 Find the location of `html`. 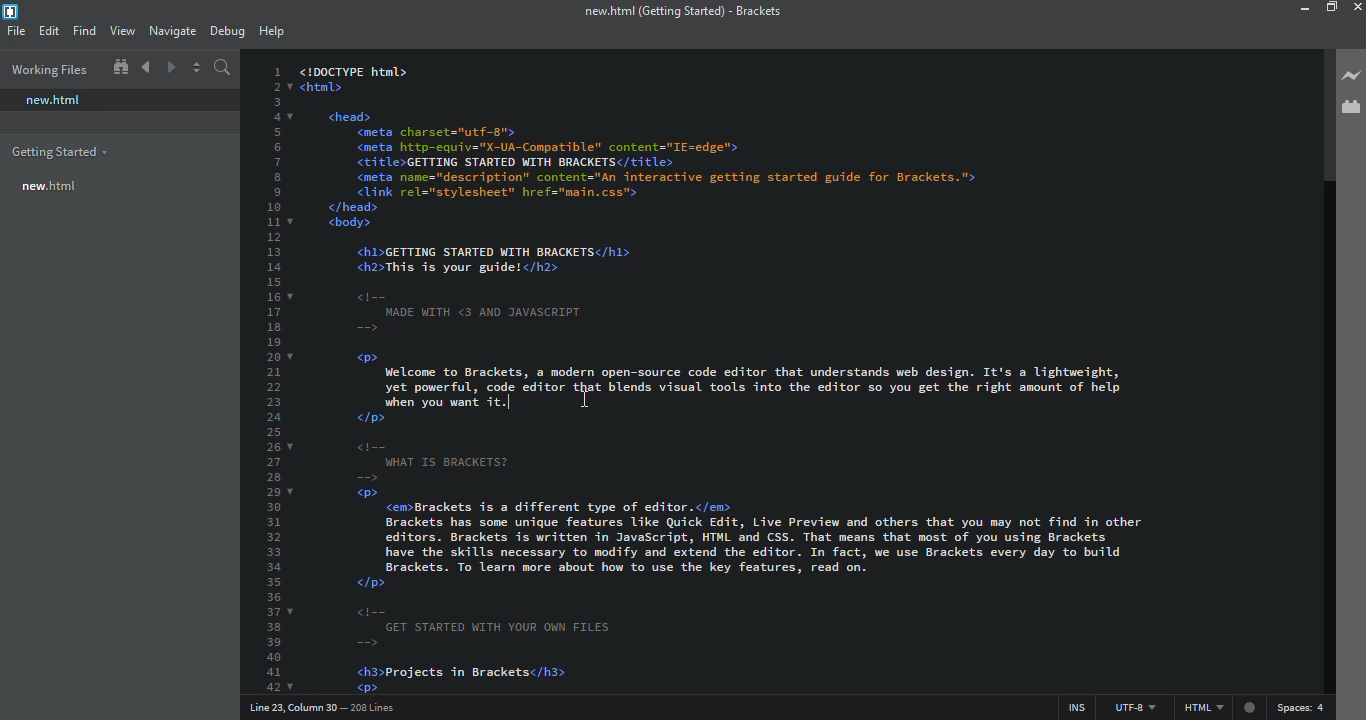

html is located at coordinates (1214, 708).